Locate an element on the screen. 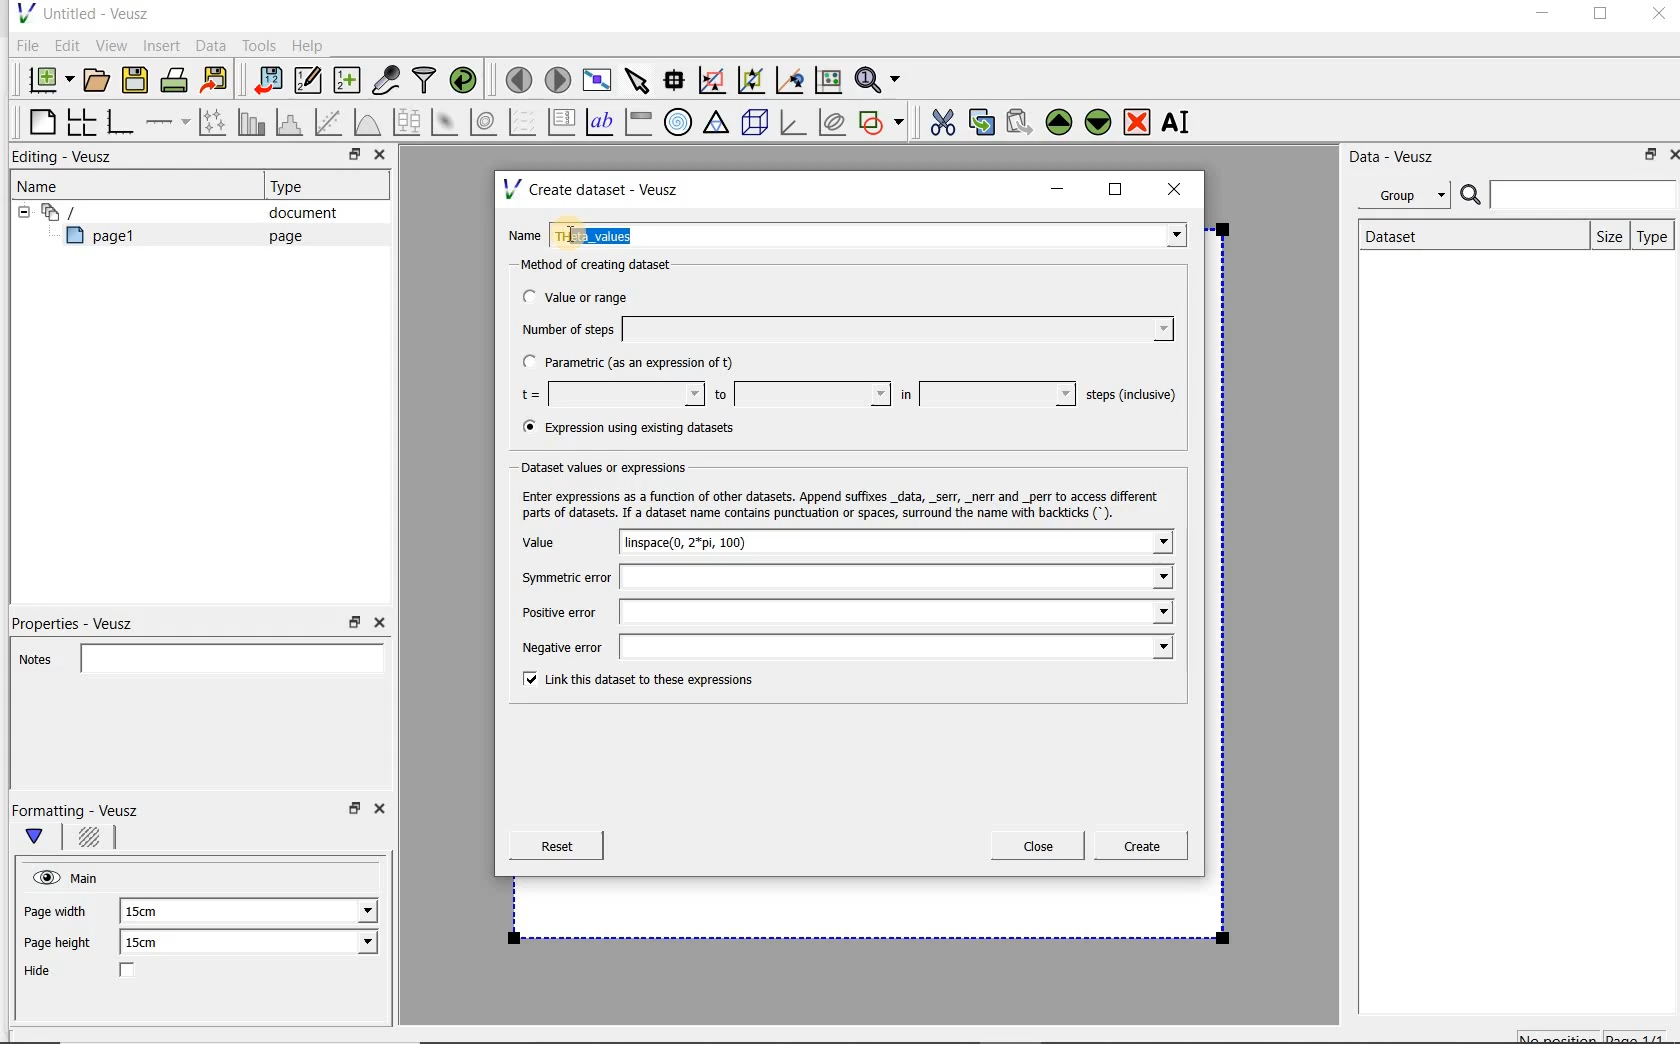  page1/1 is located at coordinates (1643, 1036).